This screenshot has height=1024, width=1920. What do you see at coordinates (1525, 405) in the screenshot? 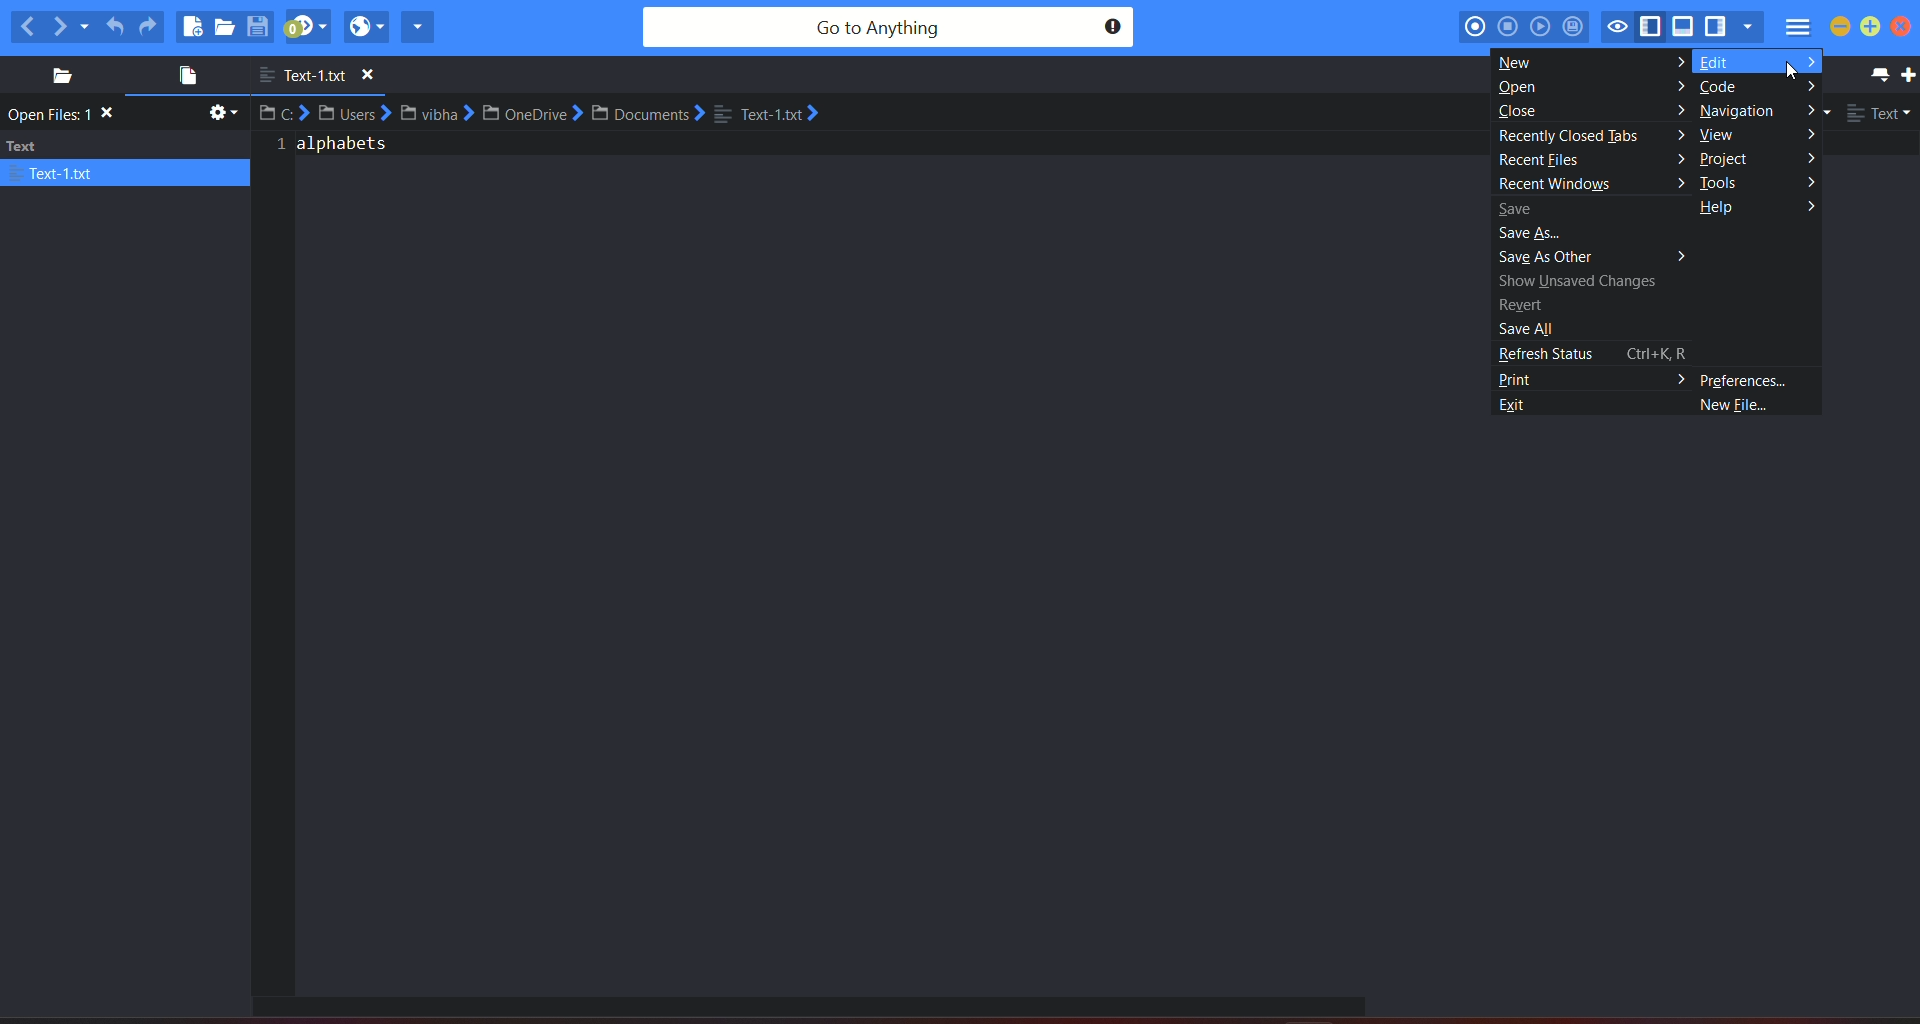
I see `Exit` at bounding box center [1525, 405].